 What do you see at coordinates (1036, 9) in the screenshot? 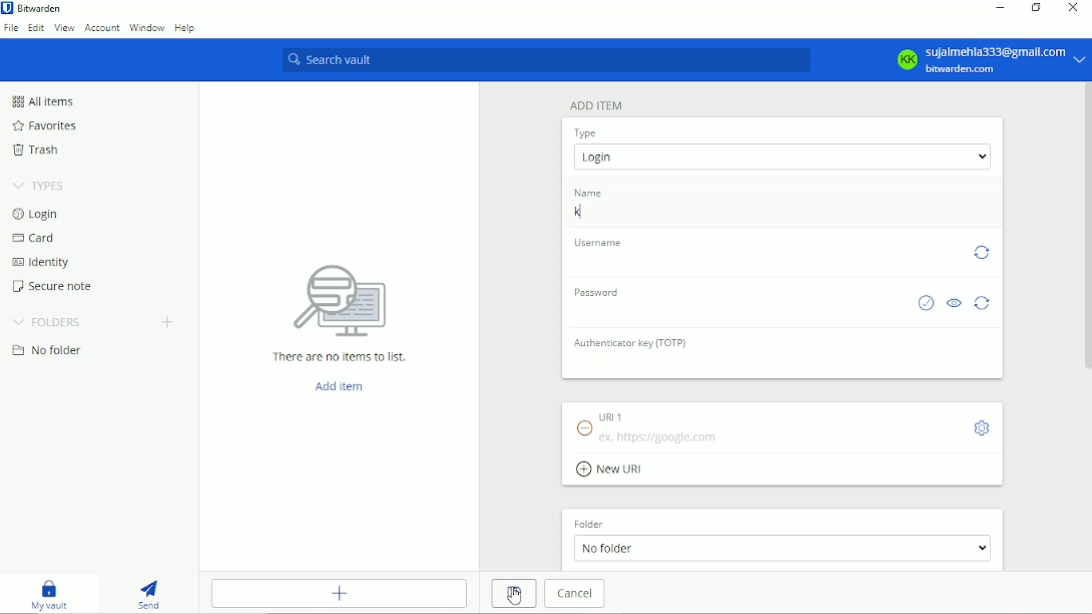
I see `Restore down` at bounding box center [1036, 9].